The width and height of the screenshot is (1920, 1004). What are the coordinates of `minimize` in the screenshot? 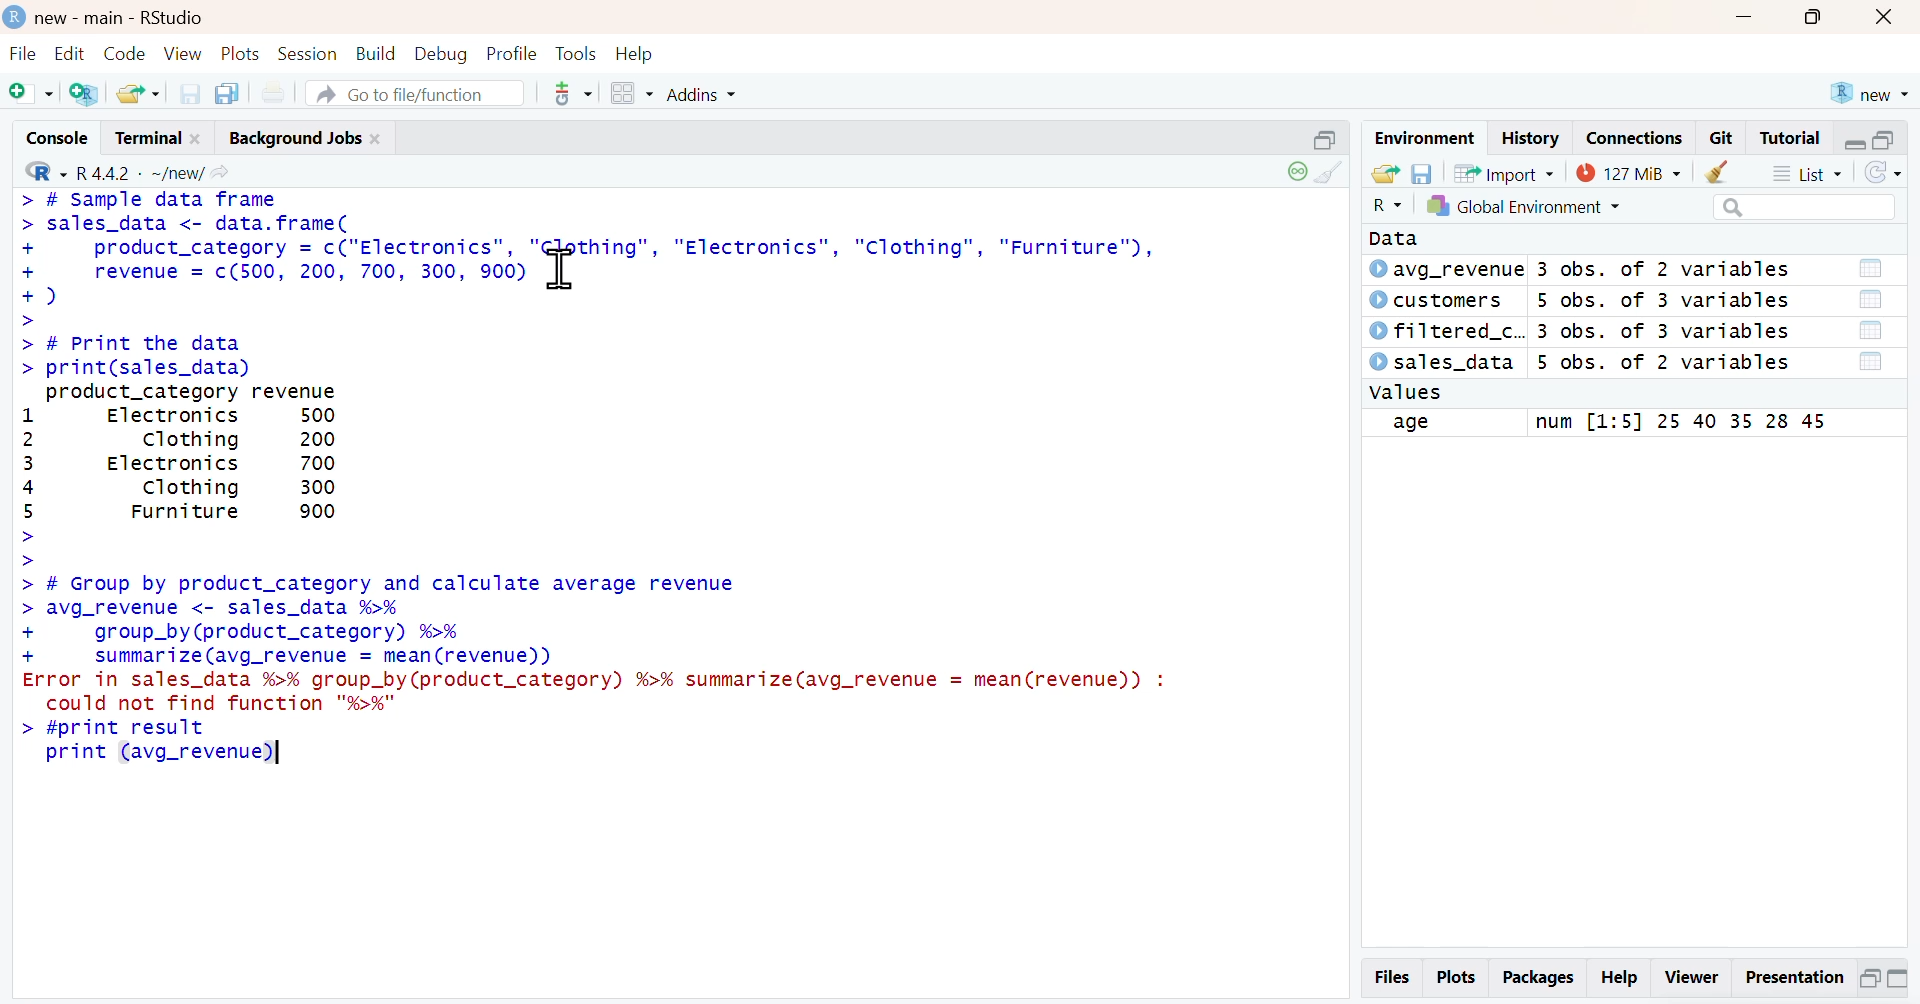 It's located at (1328, 138).